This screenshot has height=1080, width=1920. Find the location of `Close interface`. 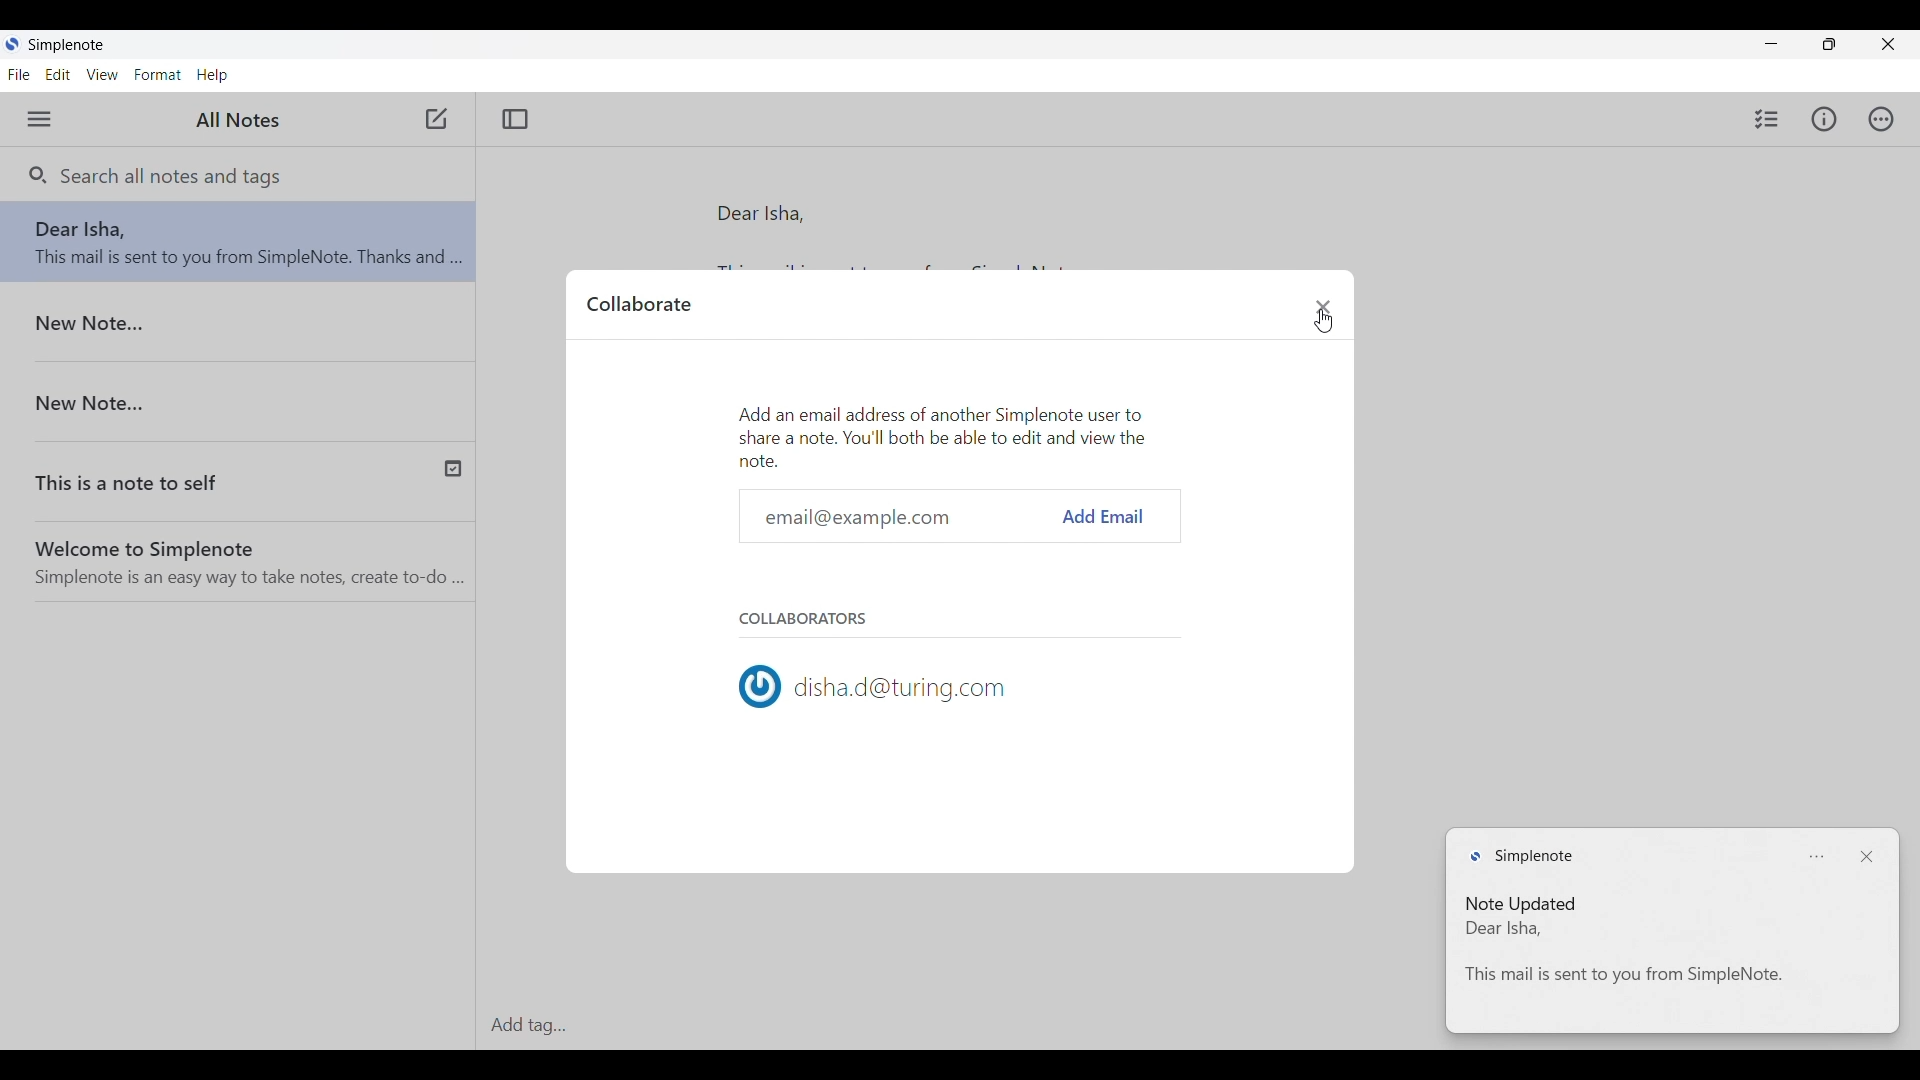

Close interface is located at coordinates (1887, 44).